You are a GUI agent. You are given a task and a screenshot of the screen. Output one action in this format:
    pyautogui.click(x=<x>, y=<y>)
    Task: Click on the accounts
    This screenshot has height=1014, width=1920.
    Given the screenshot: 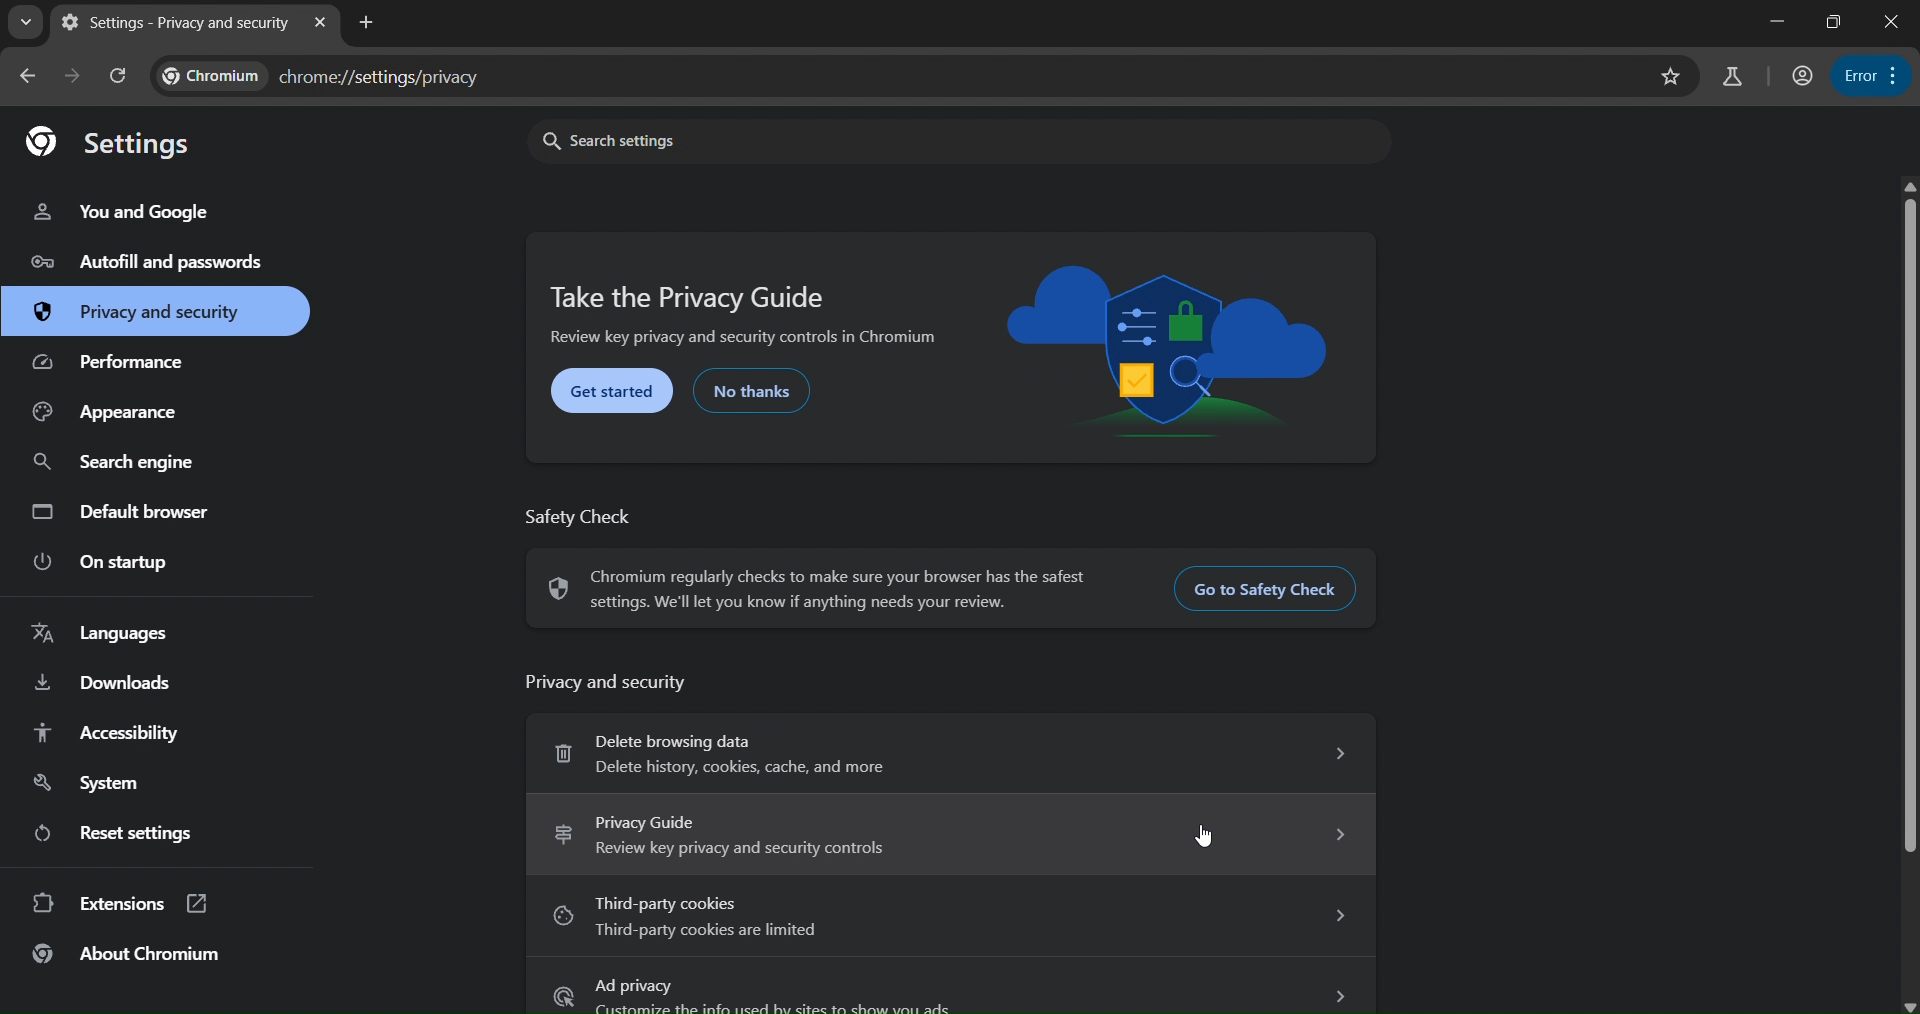 What is the action you would take?
    pyautogui.click(x=1805, y=77)
    